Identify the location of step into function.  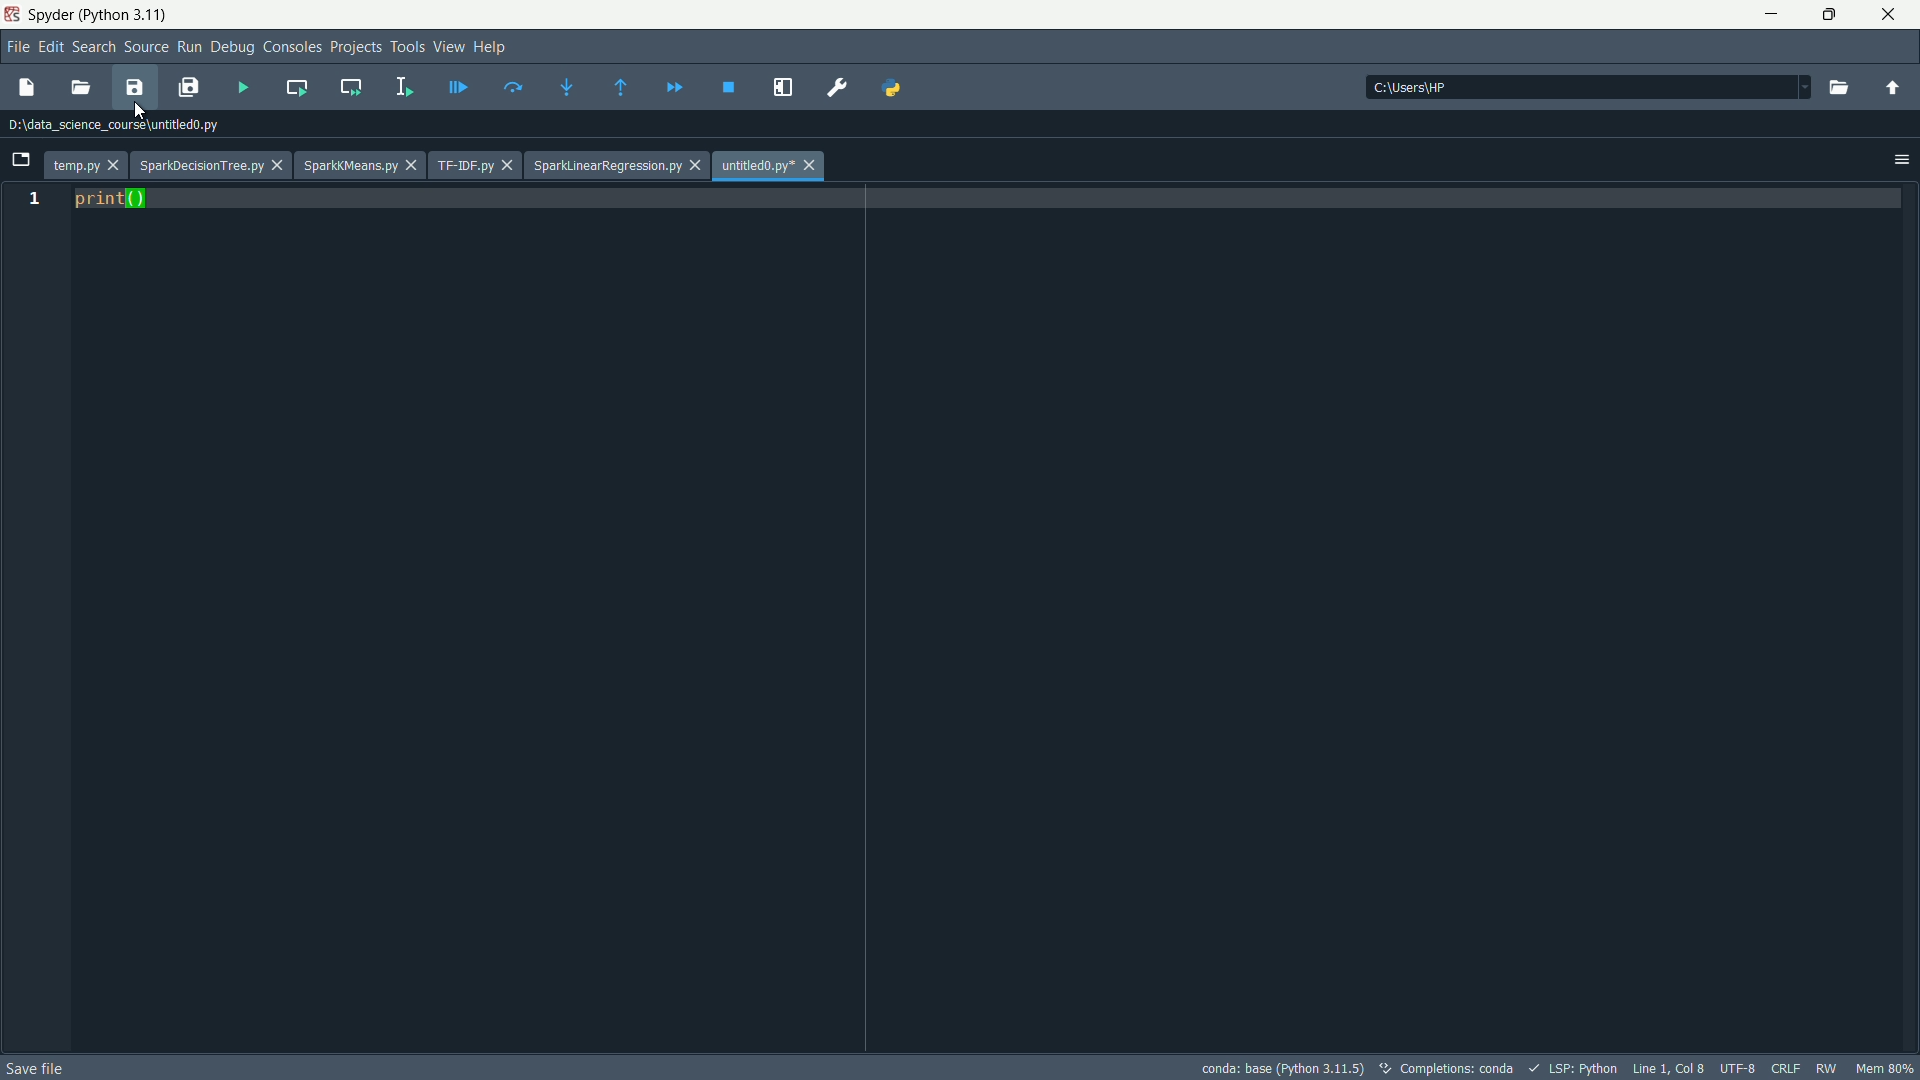
(568, 86).